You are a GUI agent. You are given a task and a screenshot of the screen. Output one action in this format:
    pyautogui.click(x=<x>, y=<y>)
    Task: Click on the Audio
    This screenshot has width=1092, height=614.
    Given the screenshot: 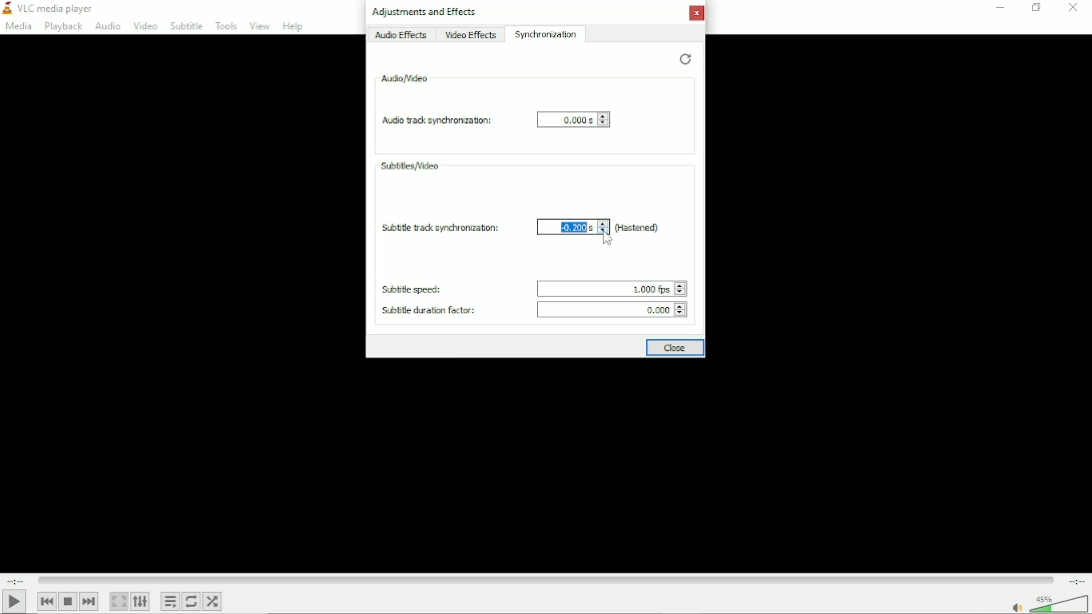 What is the action you would take?
    pyautogui.click(x=105, y=27)
    